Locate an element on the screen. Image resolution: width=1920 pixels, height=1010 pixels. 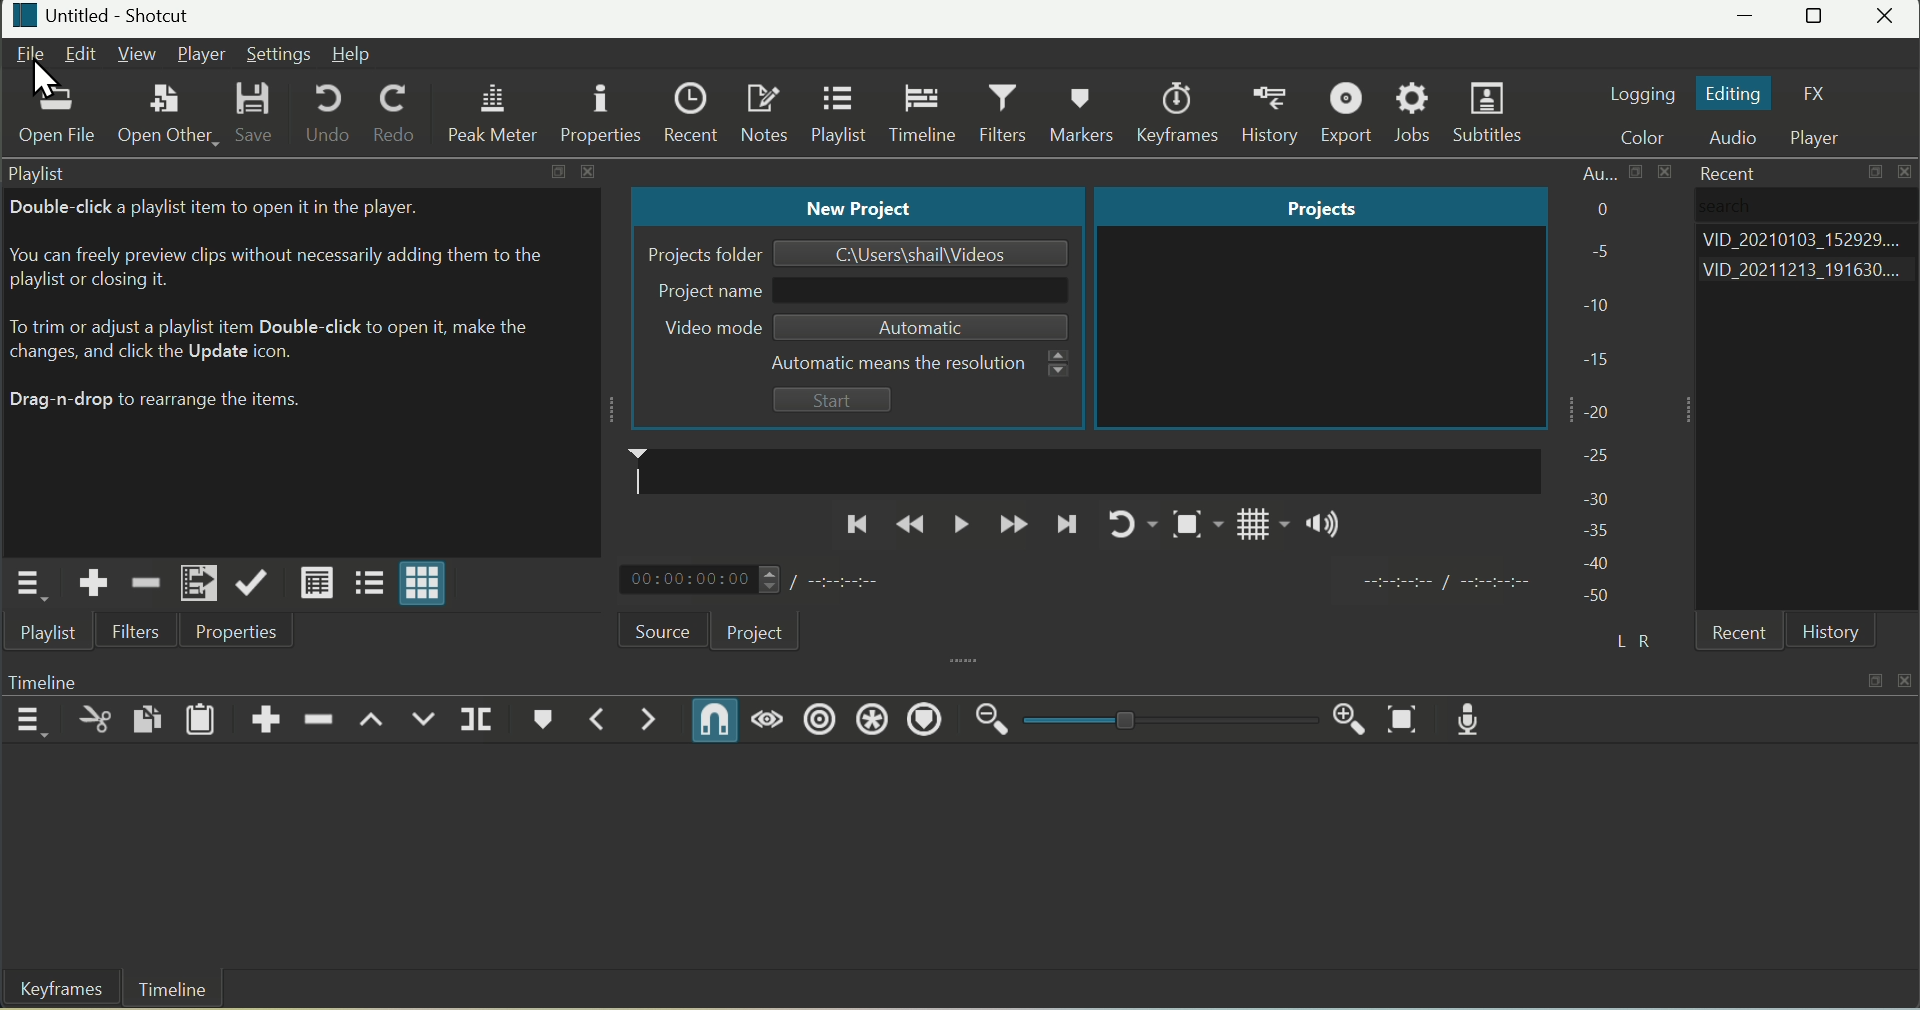
Projects Folder is located at coordinates (691, 258).